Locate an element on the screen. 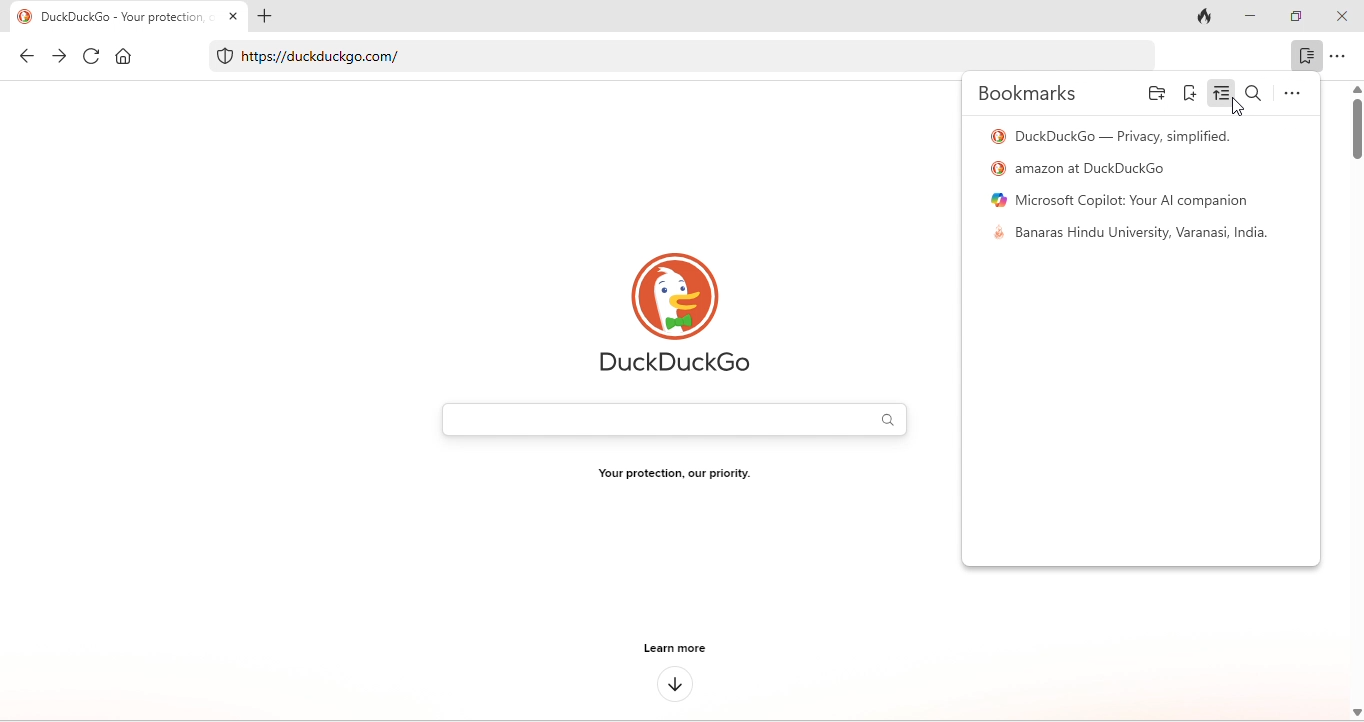 The image size is (1364, 722). sort bookmark is located at coordinates (1225, 92).